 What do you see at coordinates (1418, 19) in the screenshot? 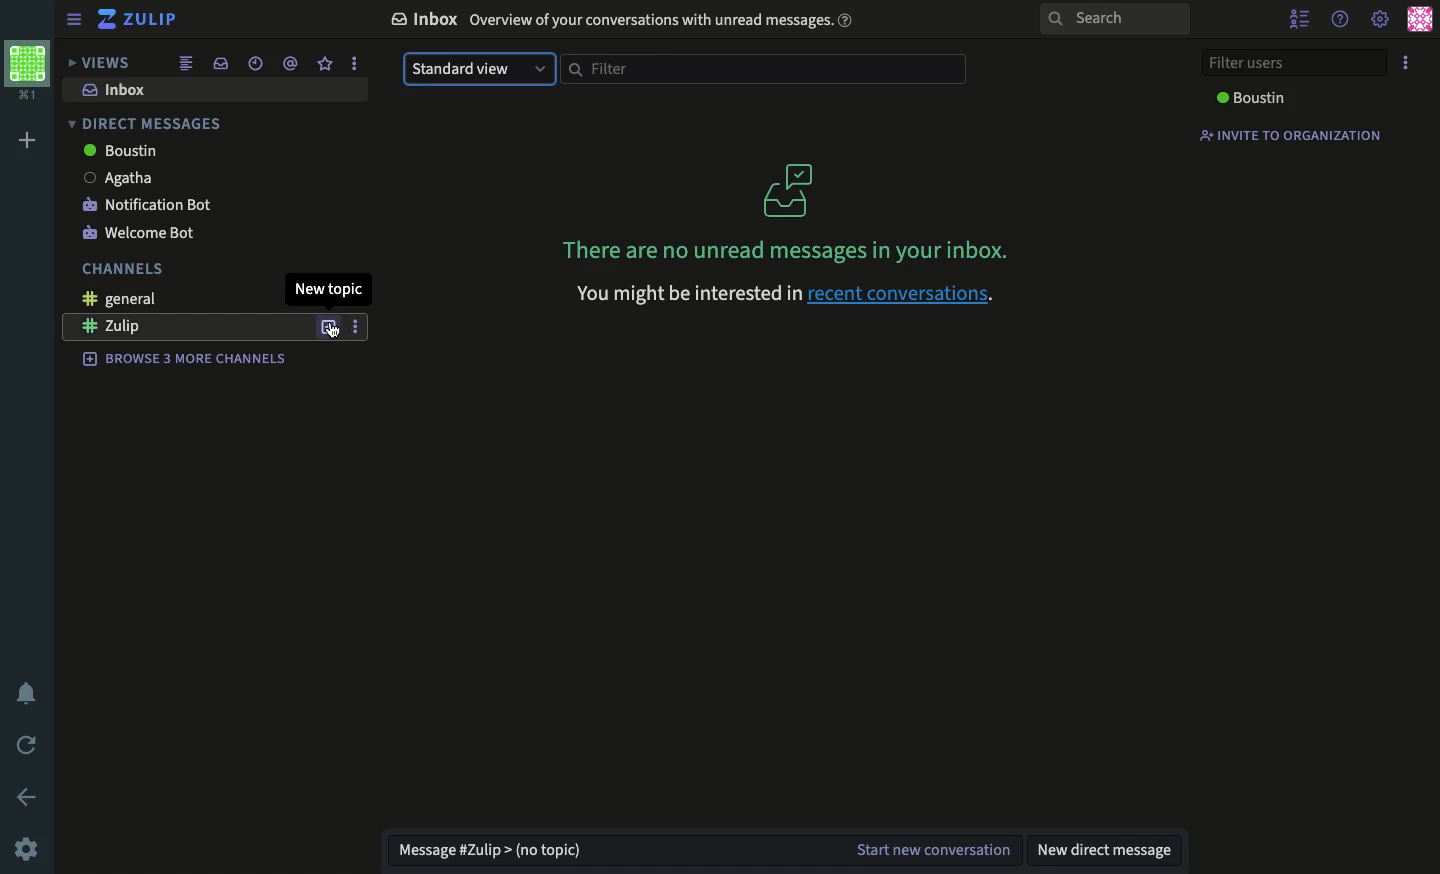
I see `user profile` at bounding box center [1418, 19].